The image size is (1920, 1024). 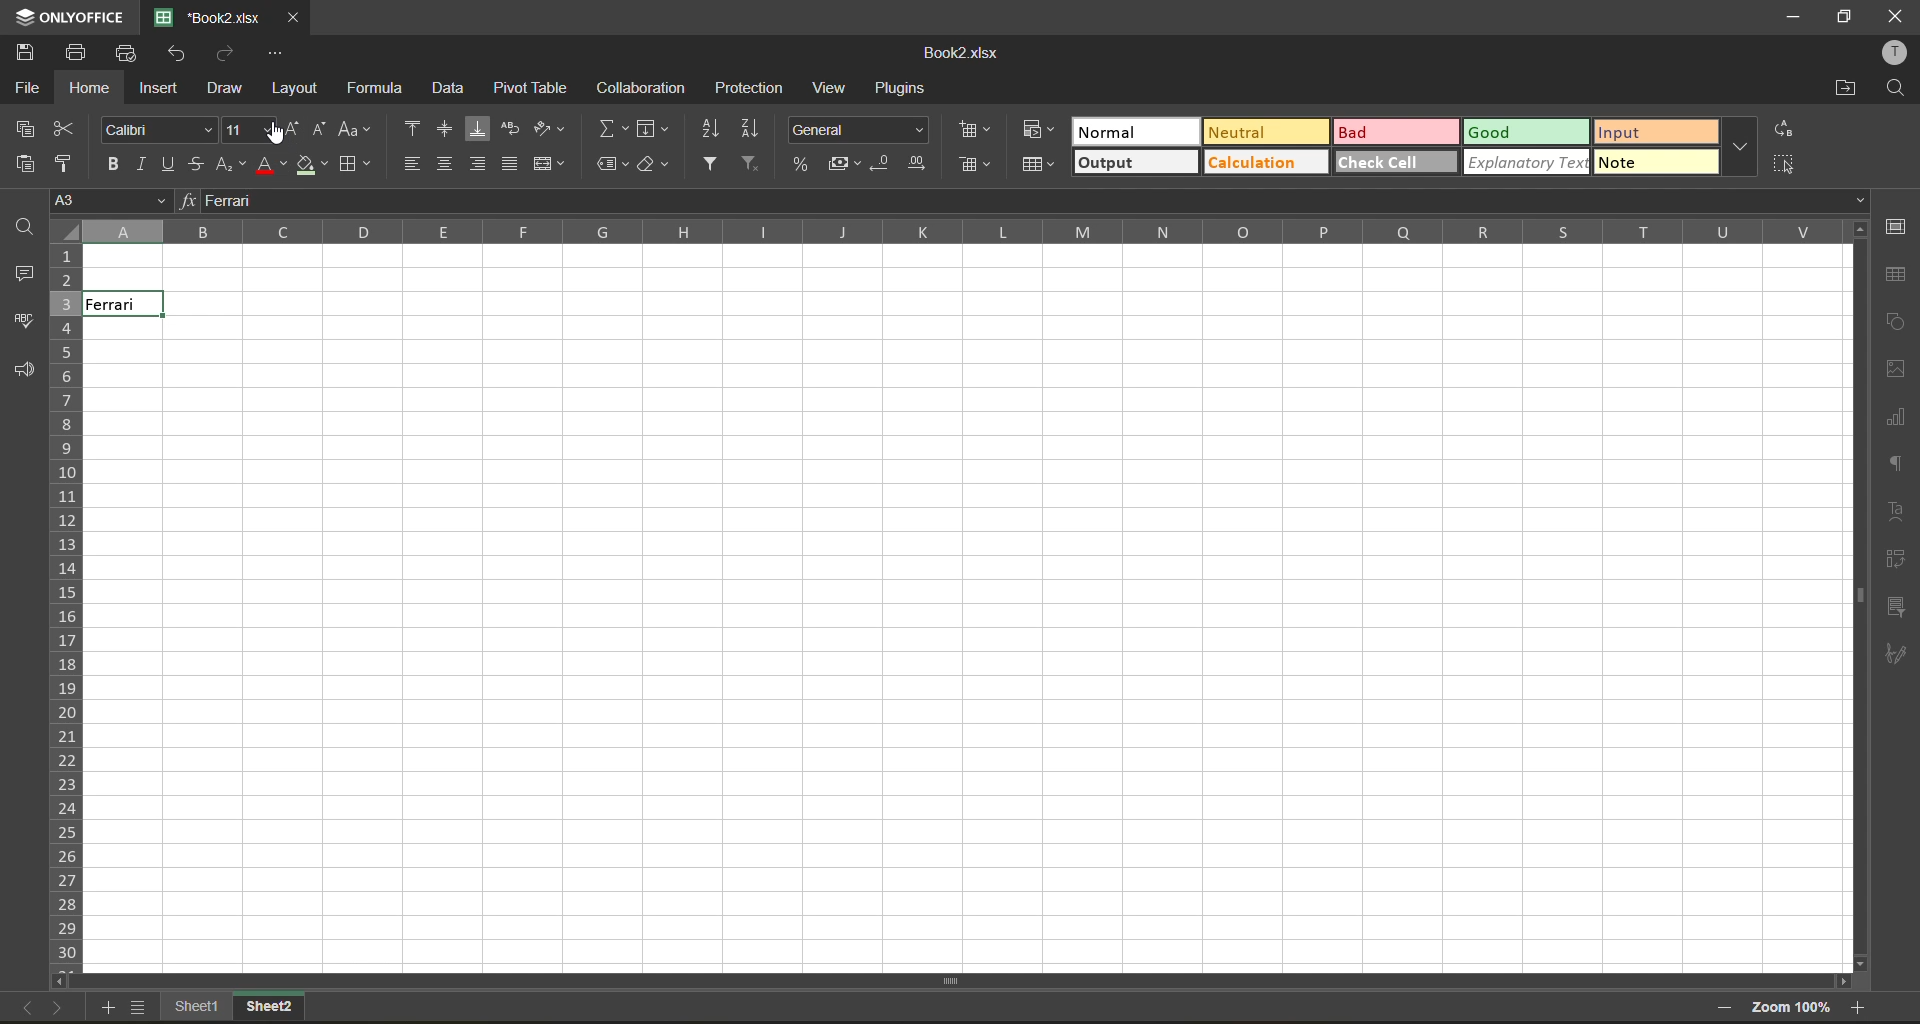 I want to click on shapes, so click(x=1896, y=321).